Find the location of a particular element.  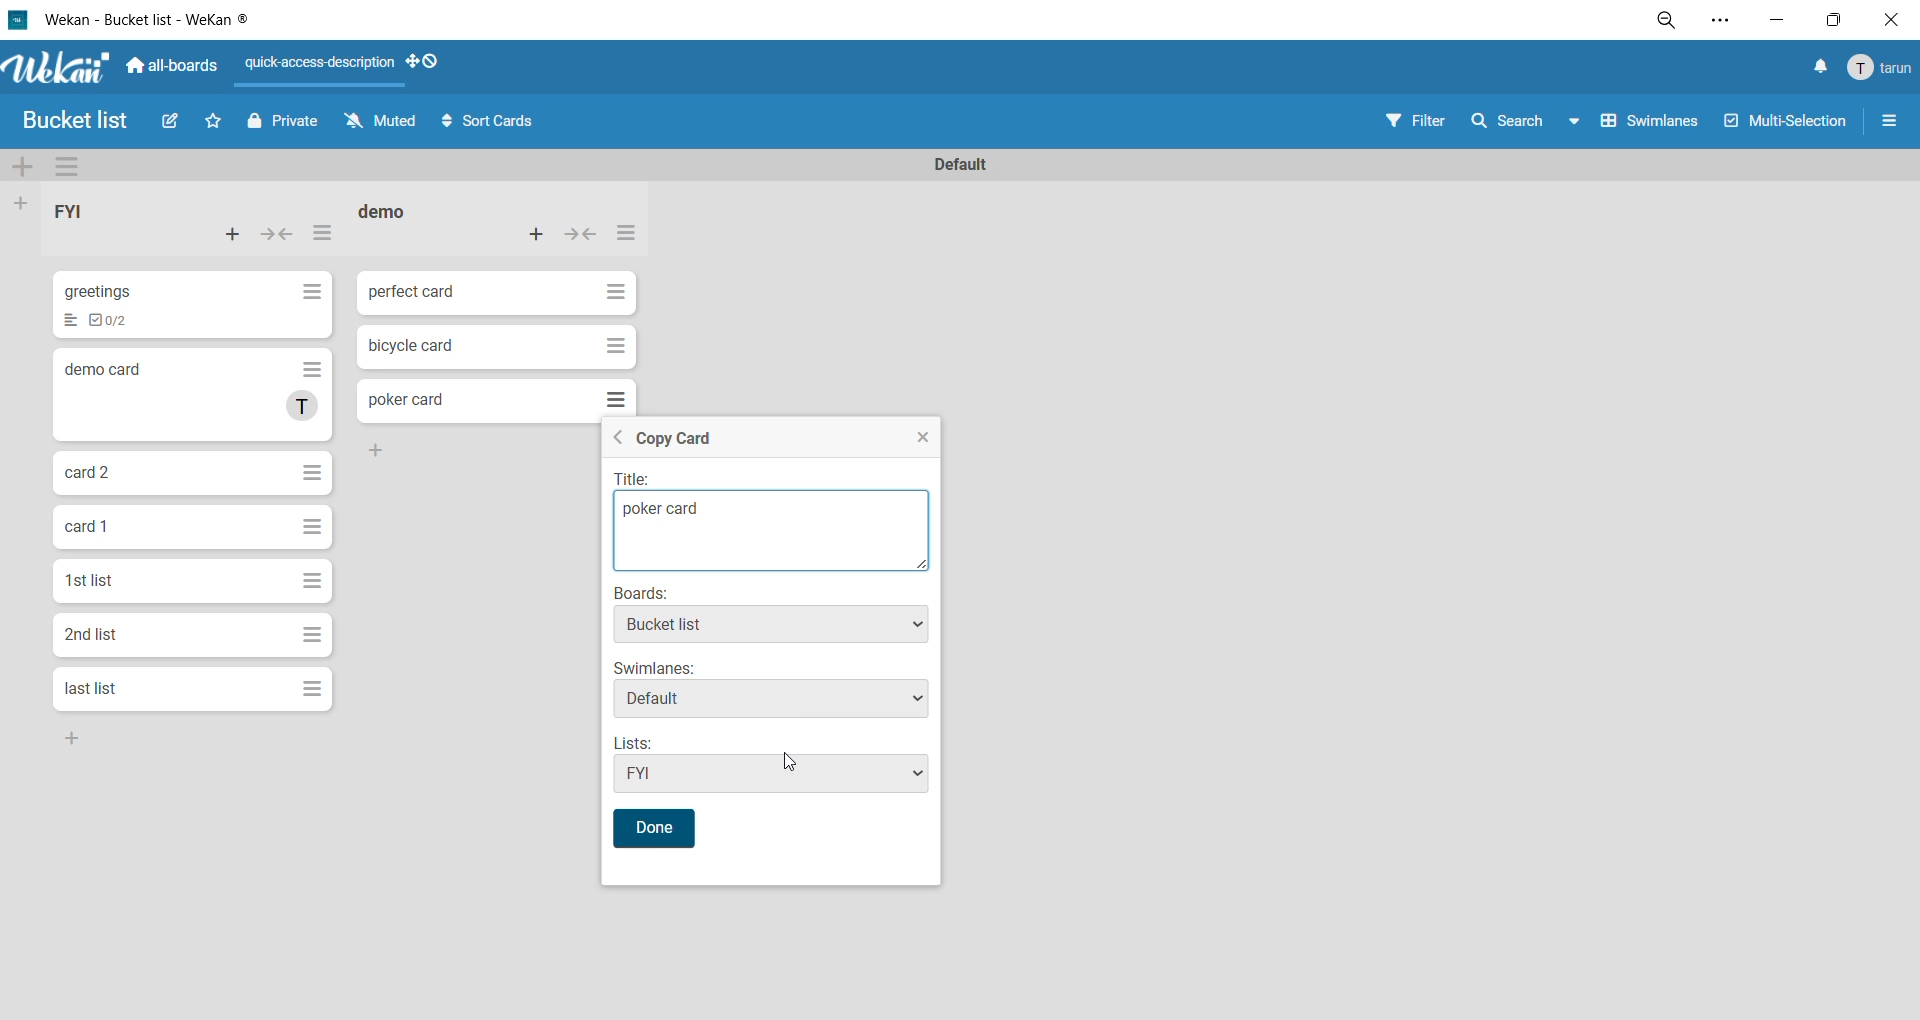

private is located at coordinates (282, 124).